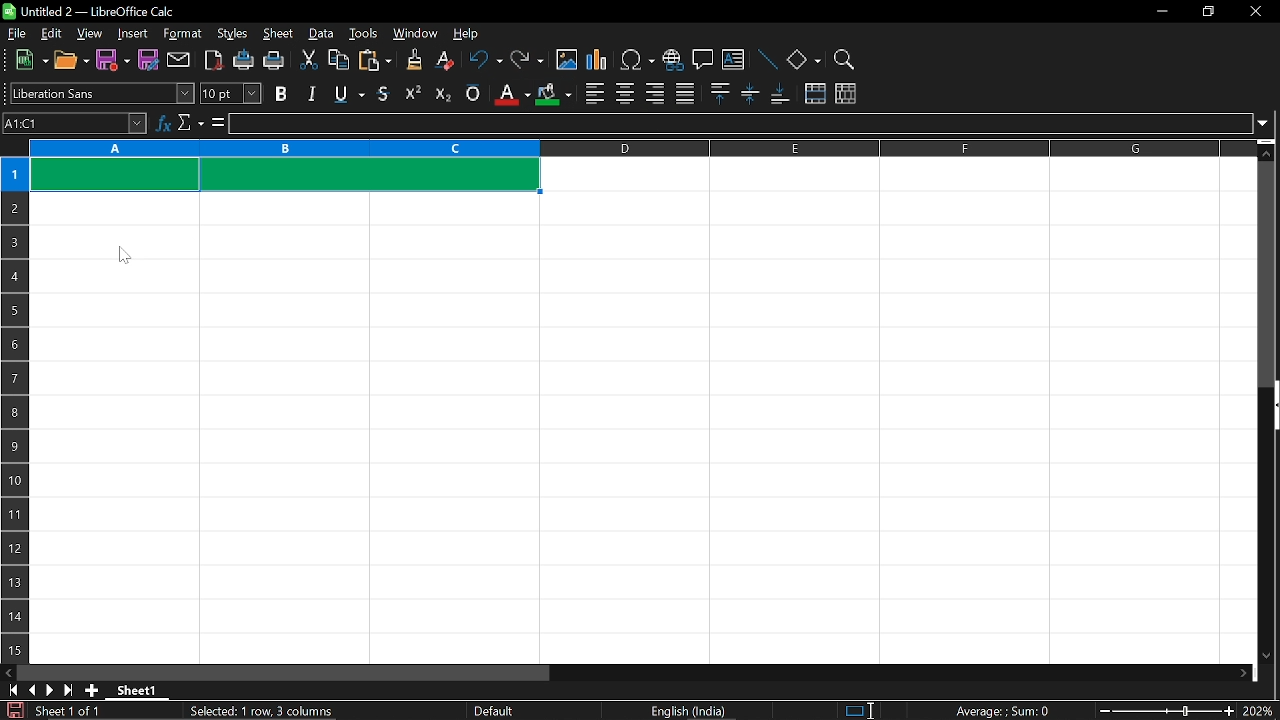  I want to click on eraser, so click(442, 61).